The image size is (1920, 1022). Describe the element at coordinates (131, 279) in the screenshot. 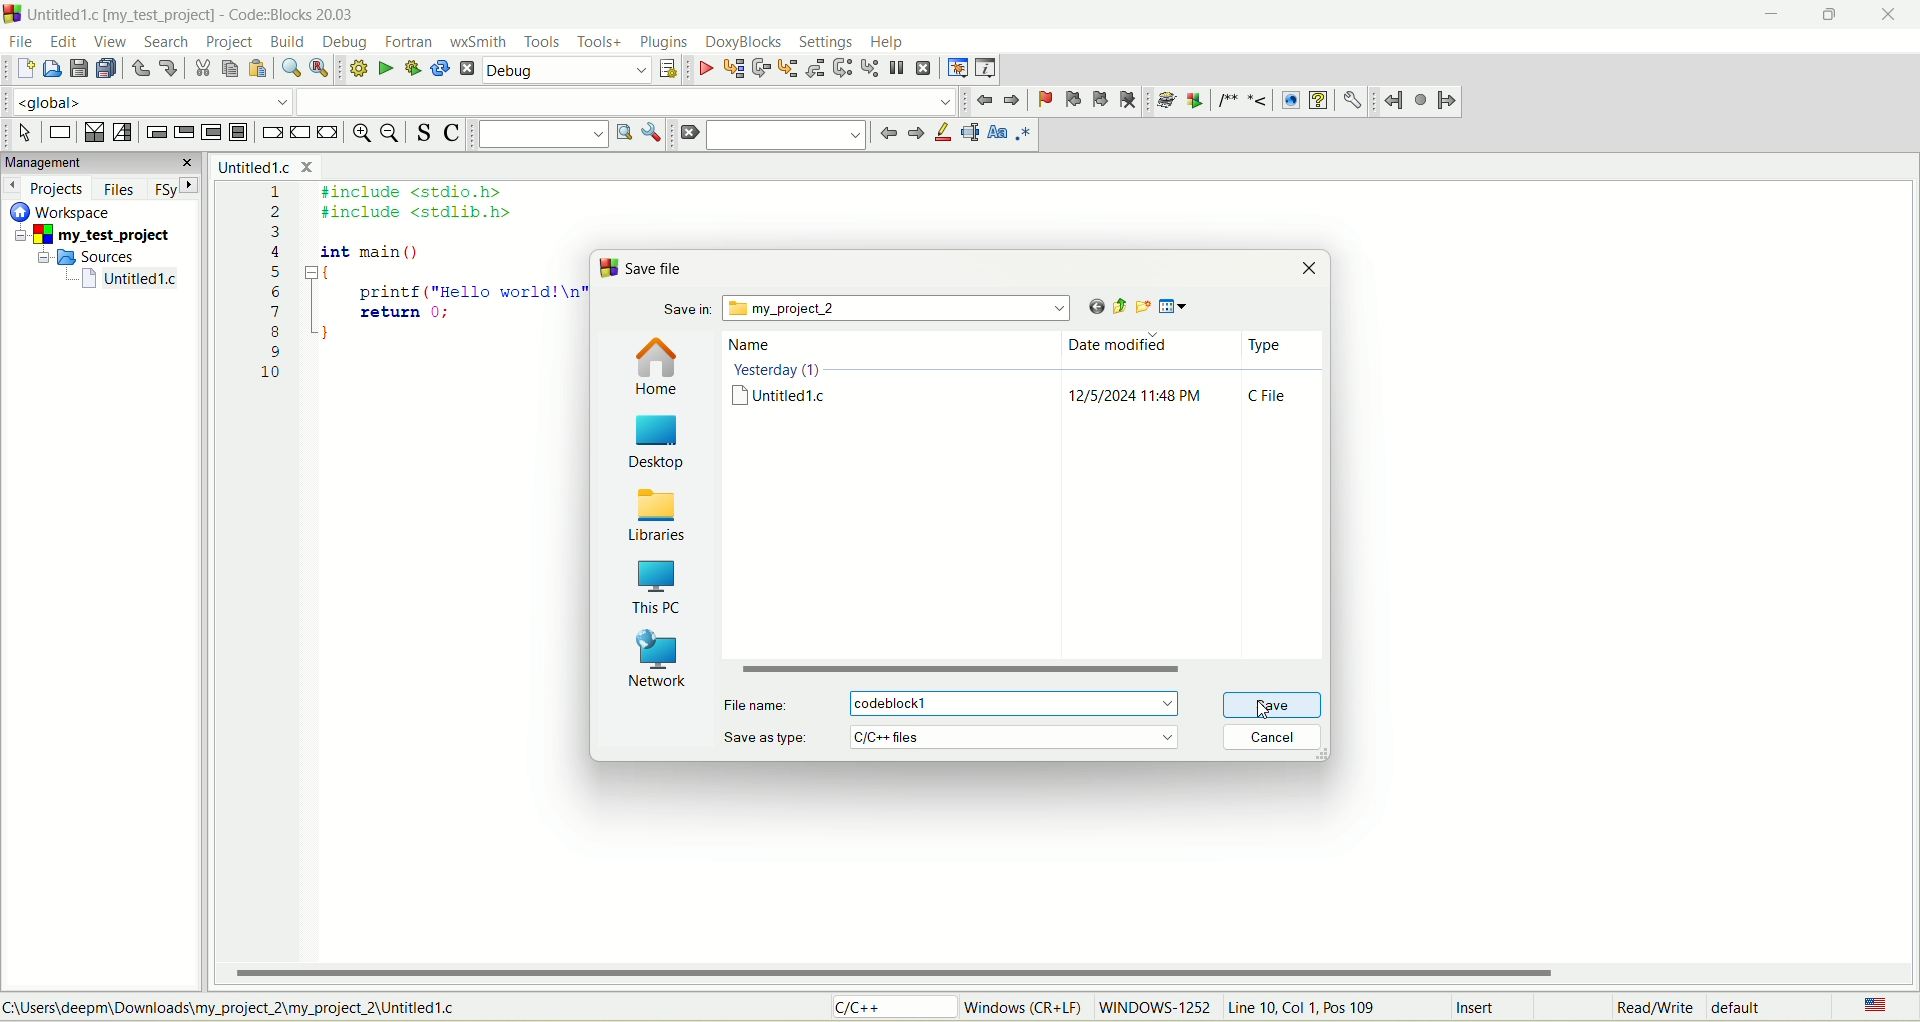

I see `title` at that location.